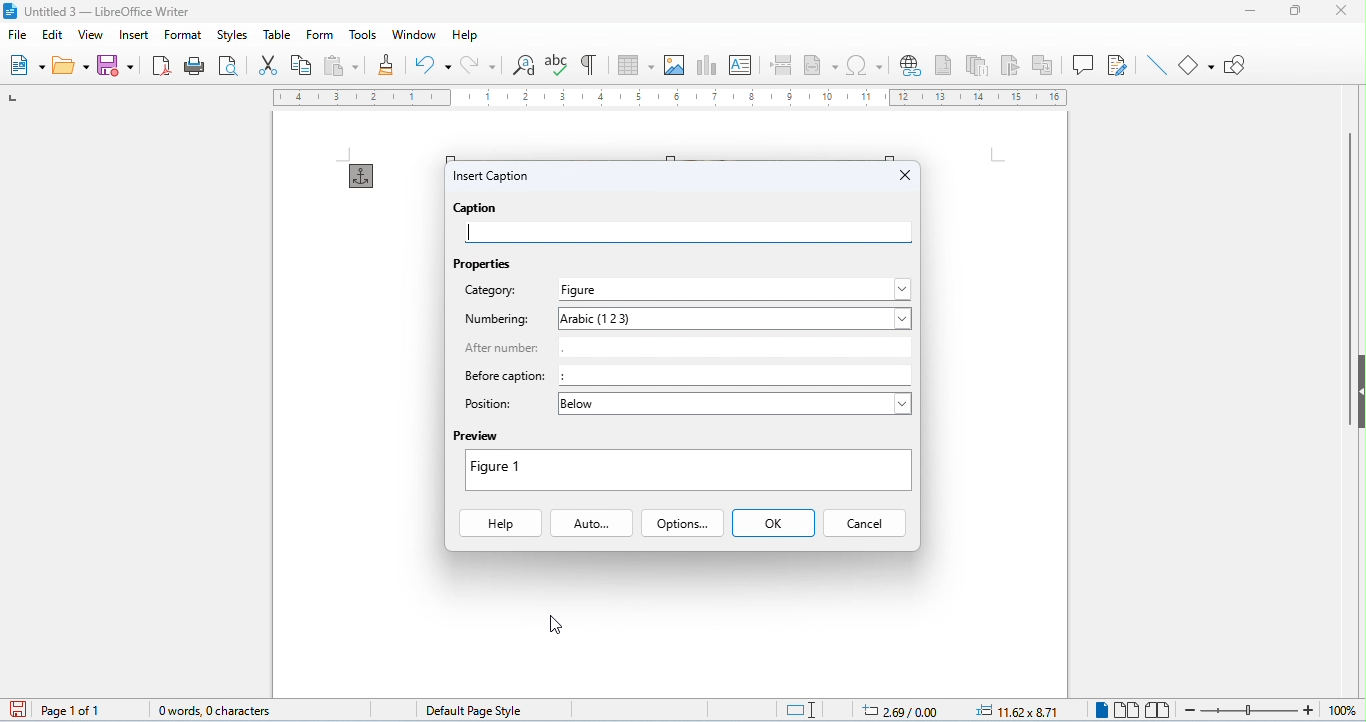  Describe the element at coordinates (1340, 10) in the screenshot. I see `close` at that location.